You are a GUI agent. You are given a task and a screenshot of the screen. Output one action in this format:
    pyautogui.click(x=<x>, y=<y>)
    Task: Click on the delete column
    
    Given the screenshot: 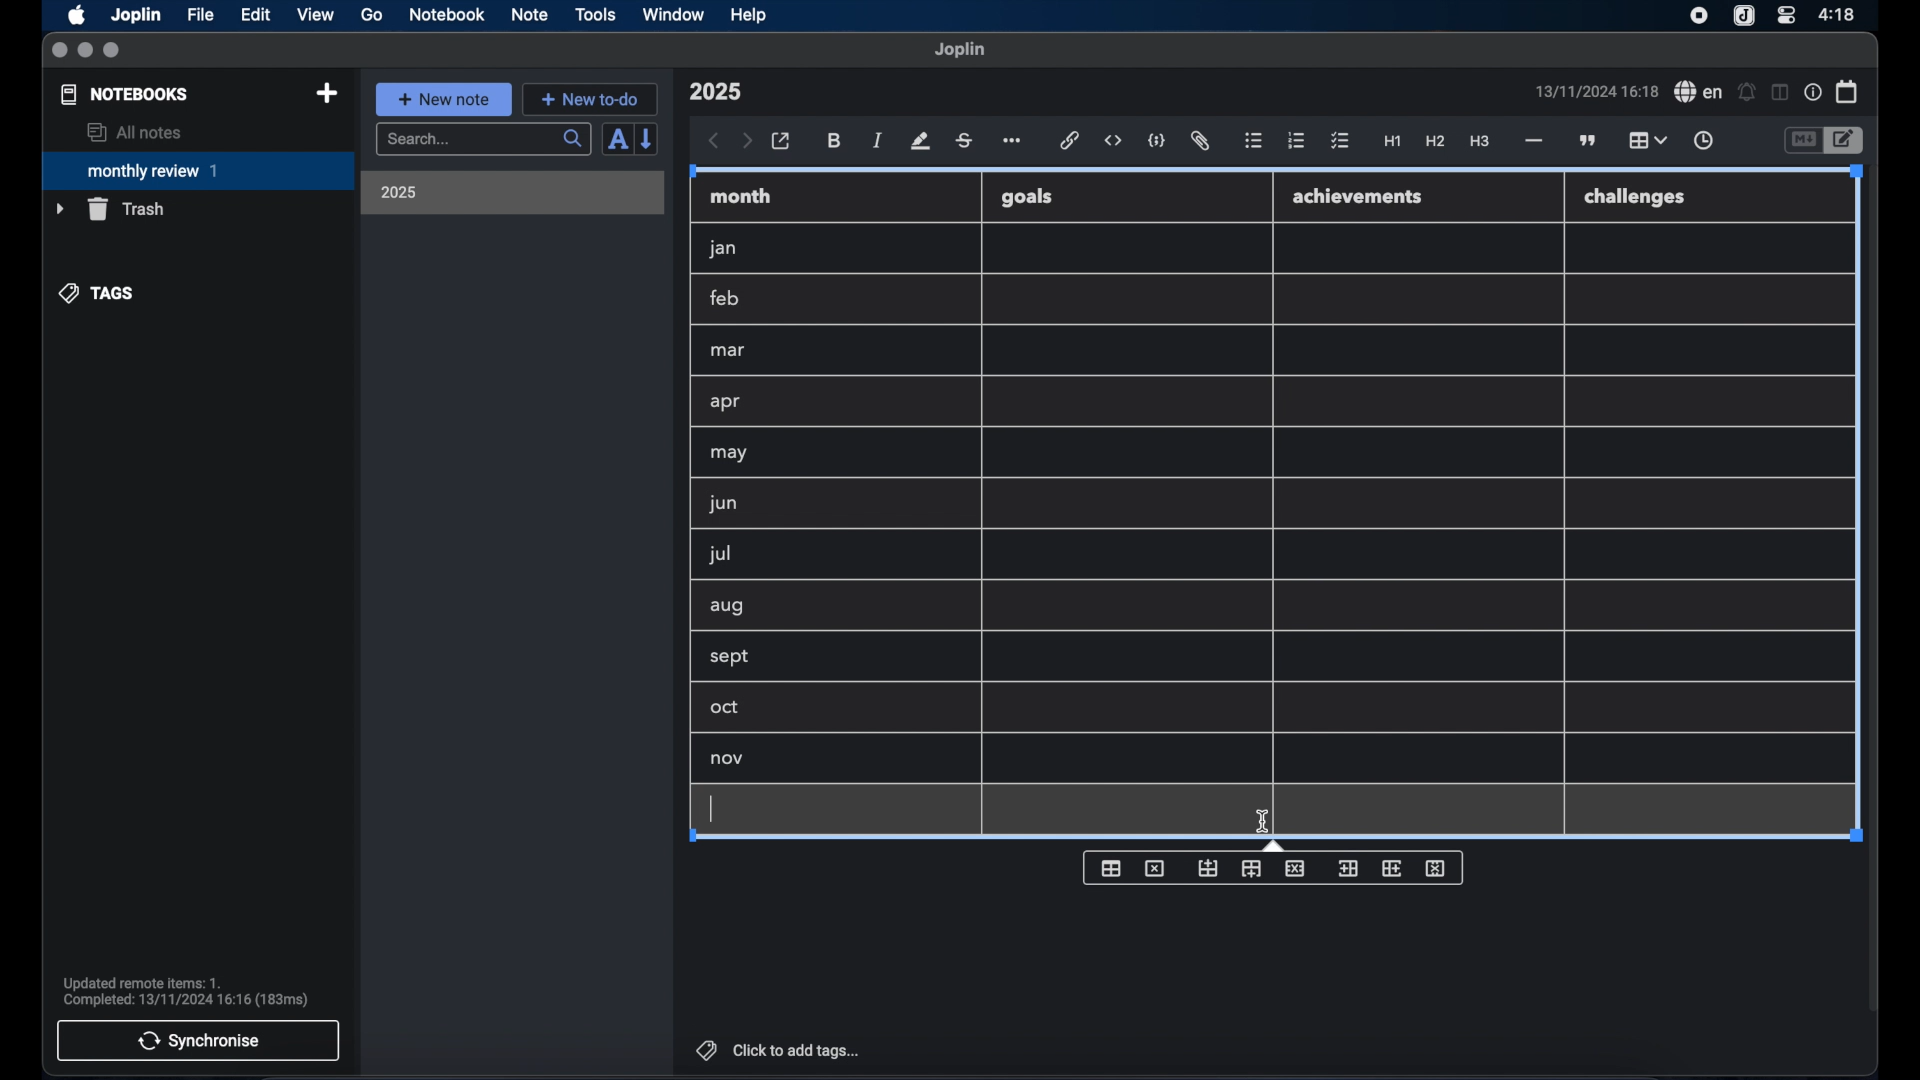 What is the action you would take?
    pyautogui.click(x=1439, y=867)
    